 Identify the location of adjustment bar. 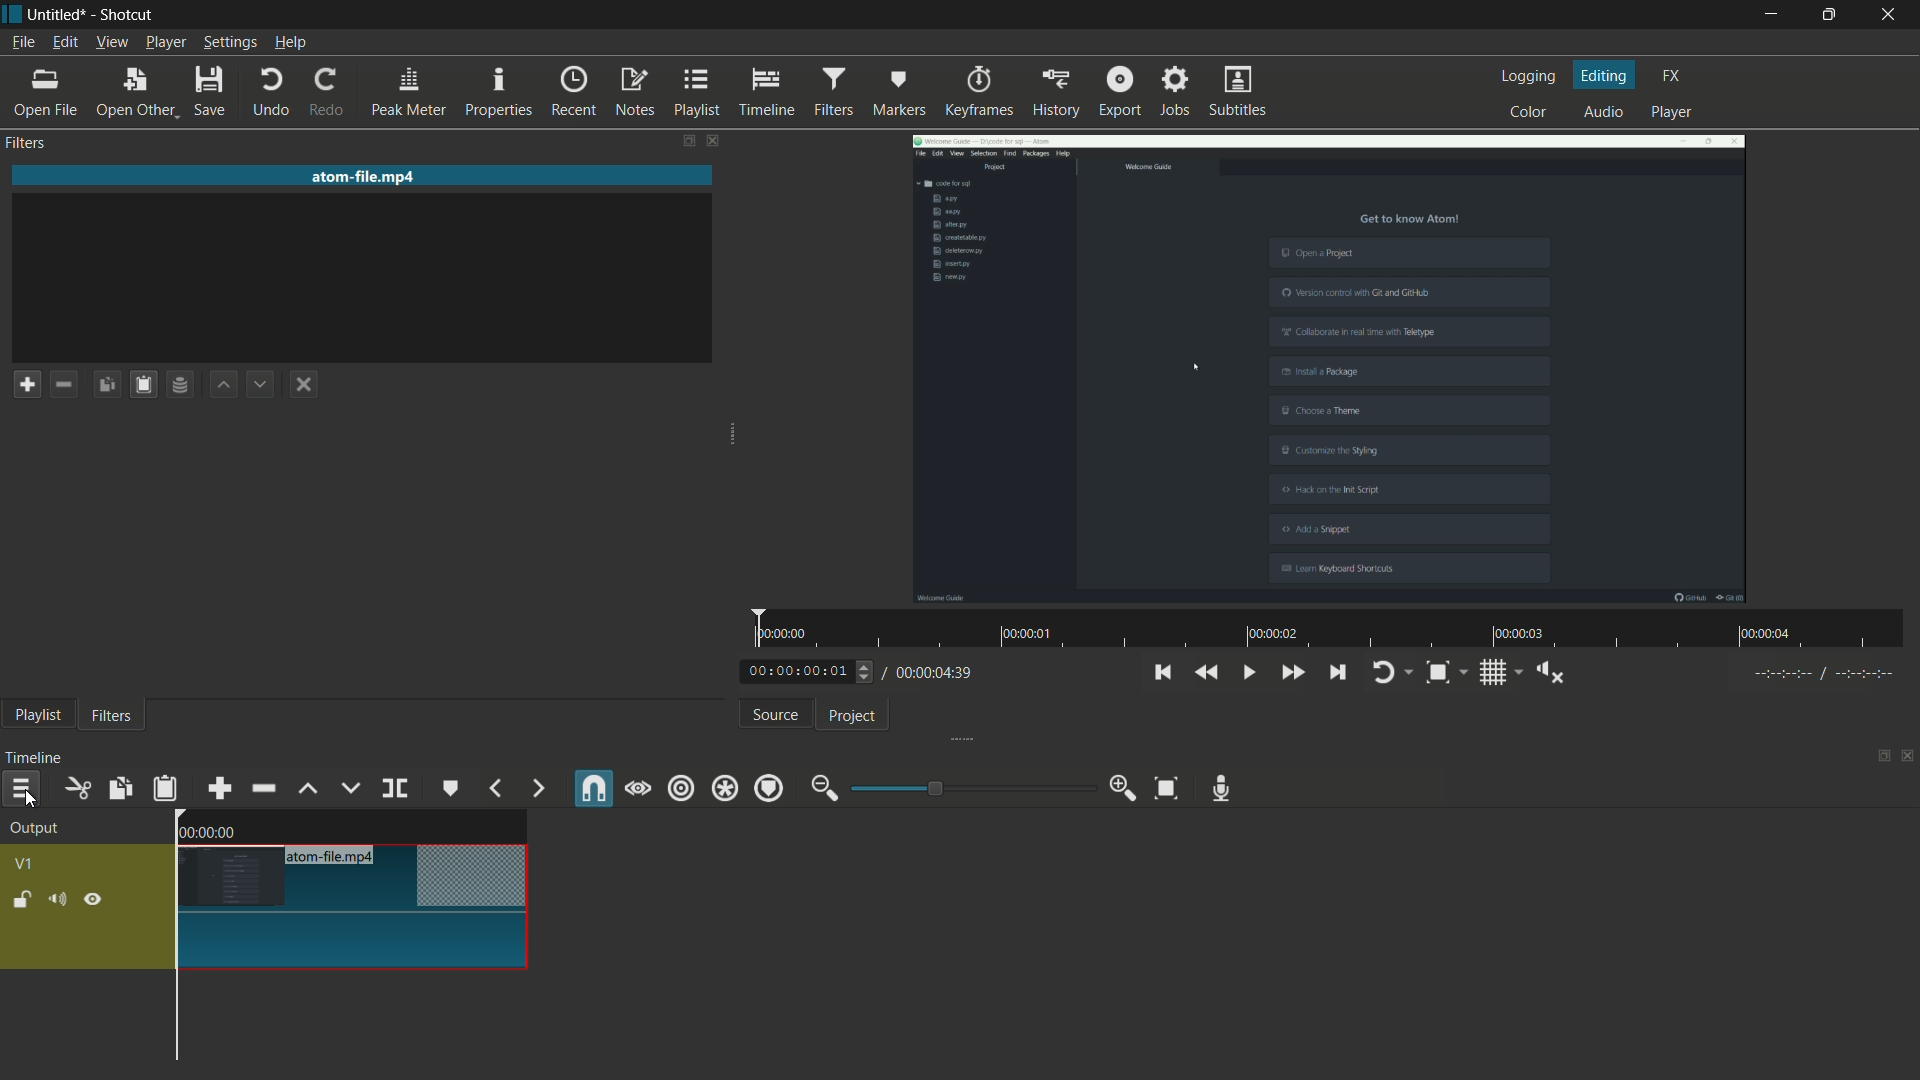
(975, 787).